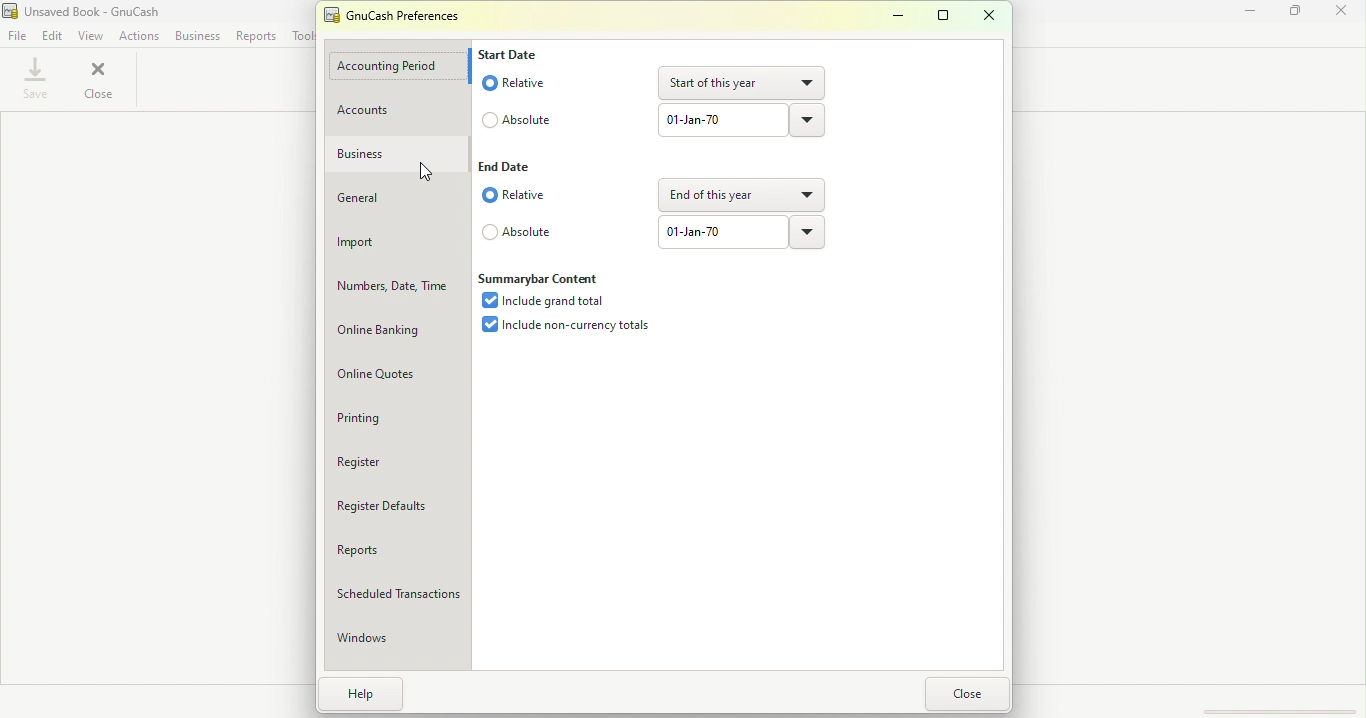  What do you see at coordinates (896, 19) in the screenshot?
I see `Minimize` at bounding box center [896, 19].